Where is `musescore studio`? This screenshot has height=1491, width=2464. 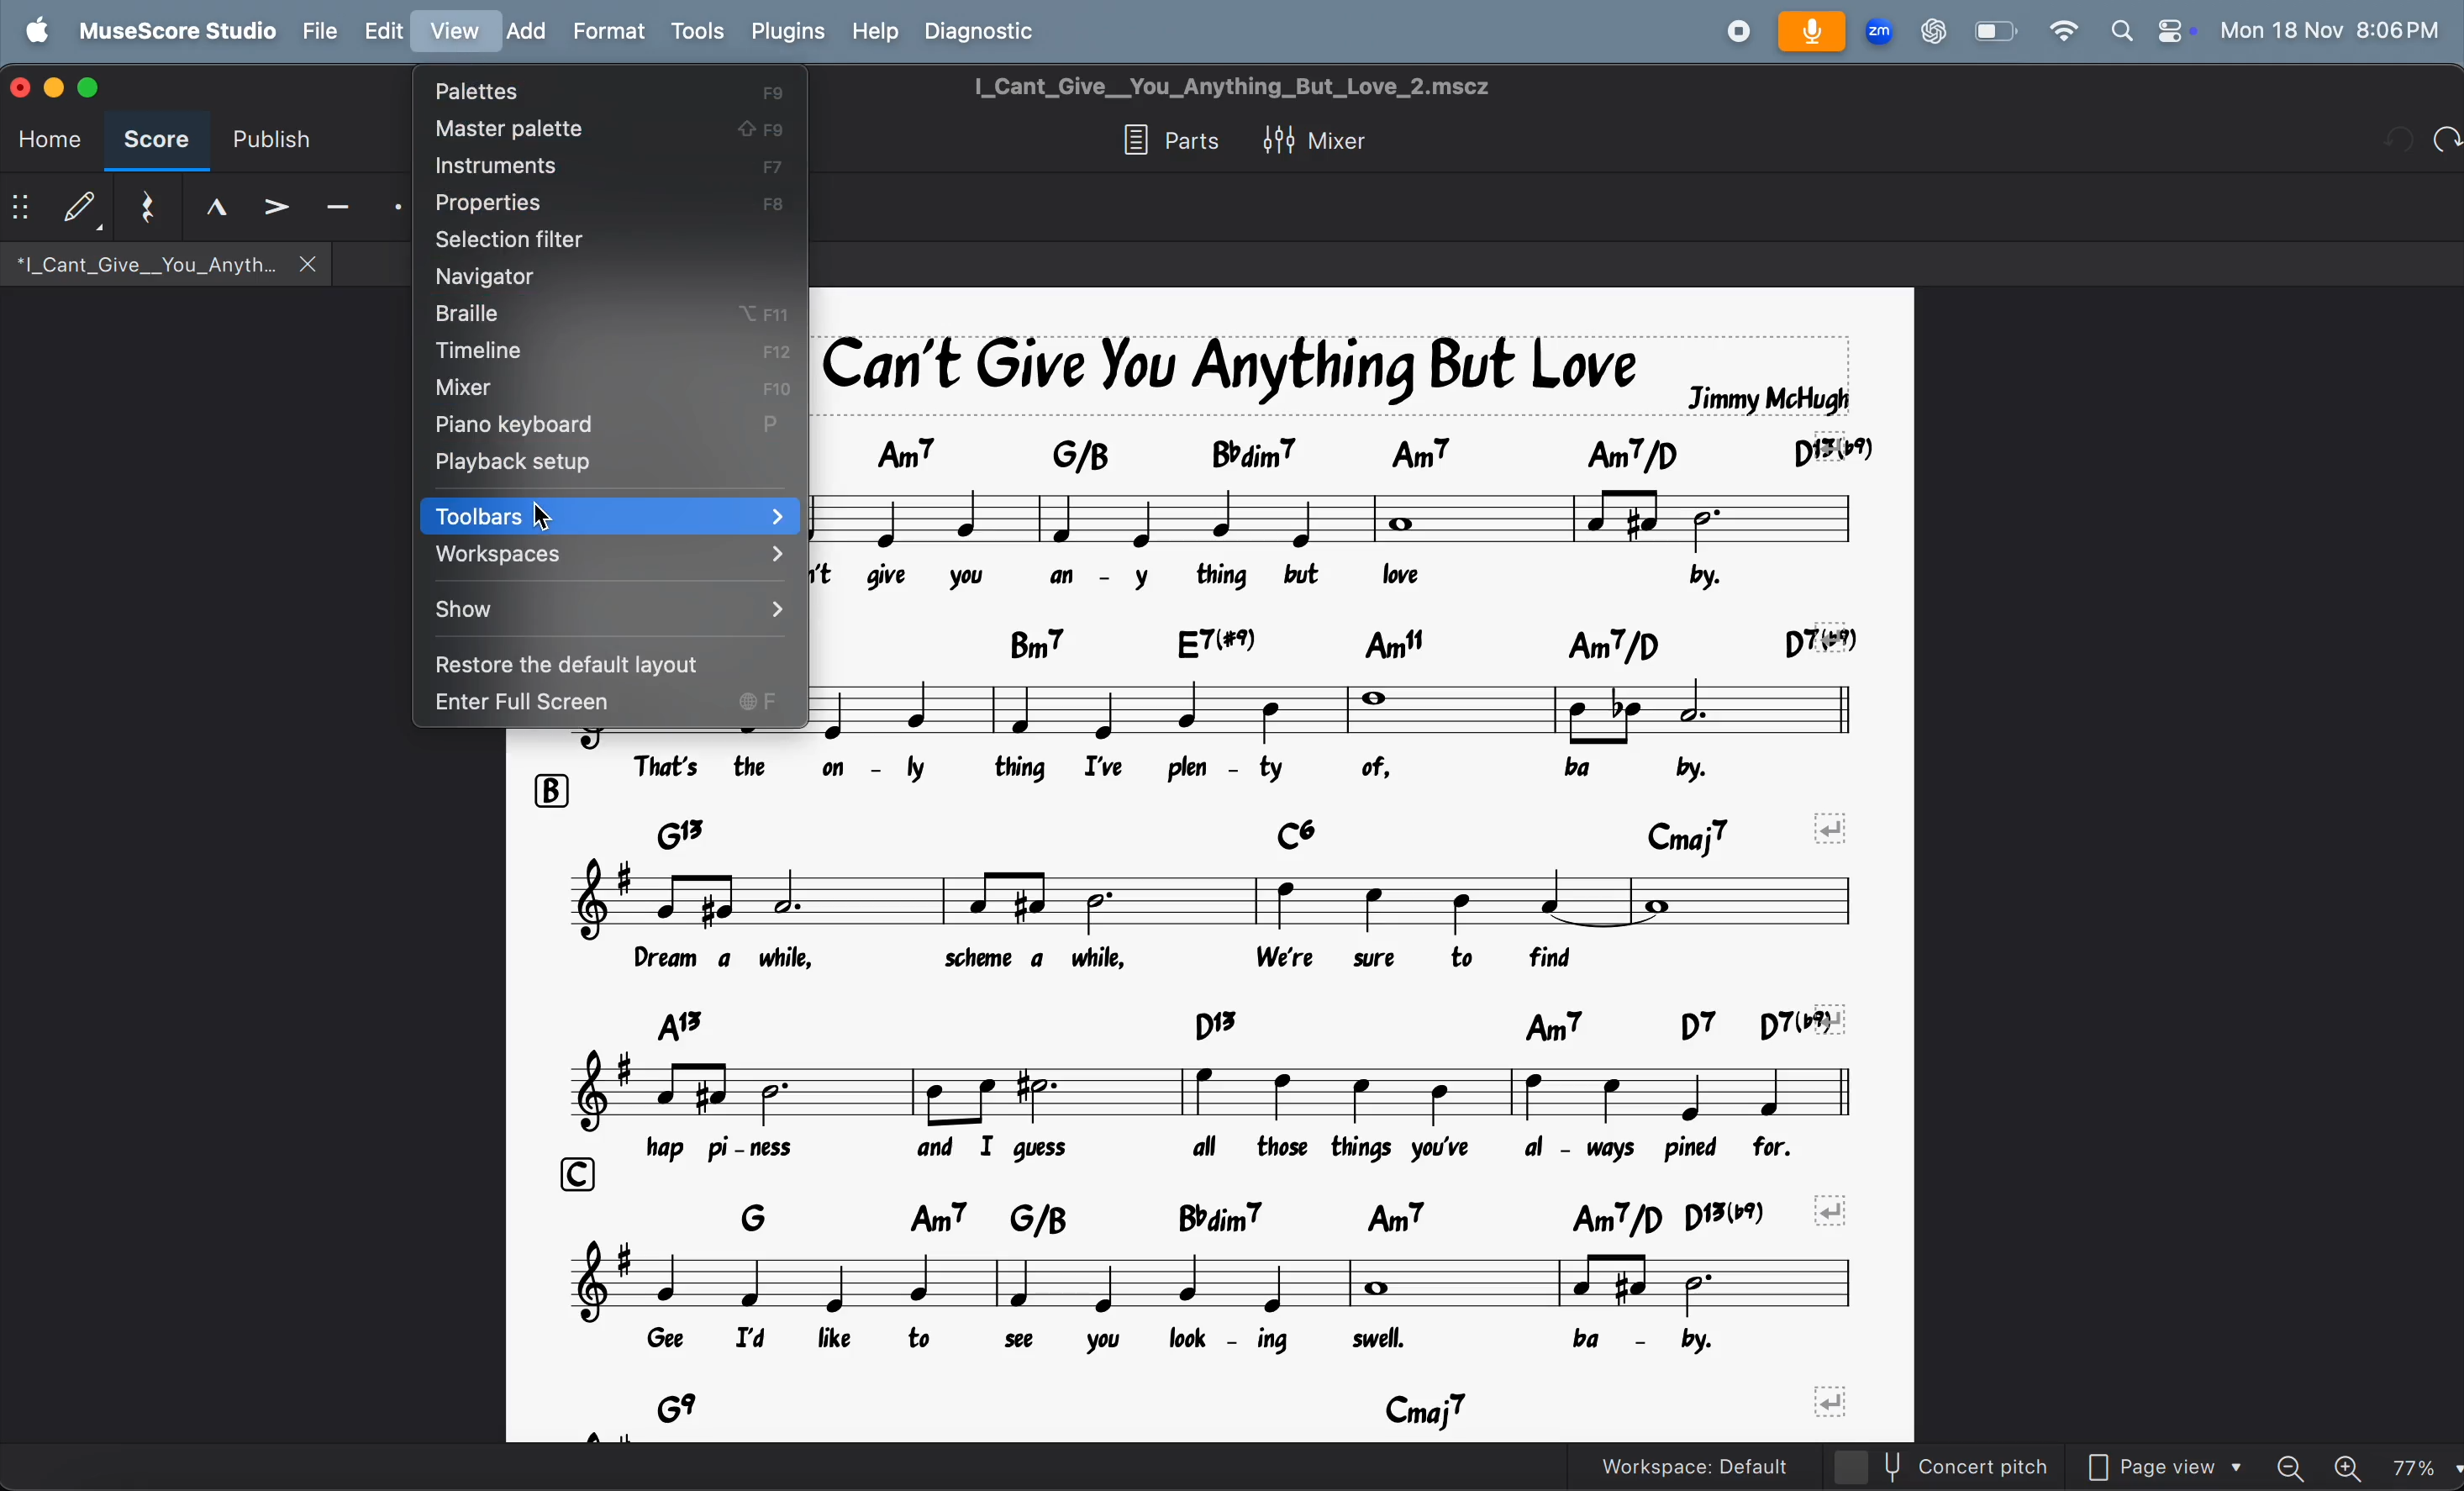 musescore studio is located at coordinates (173, 31).